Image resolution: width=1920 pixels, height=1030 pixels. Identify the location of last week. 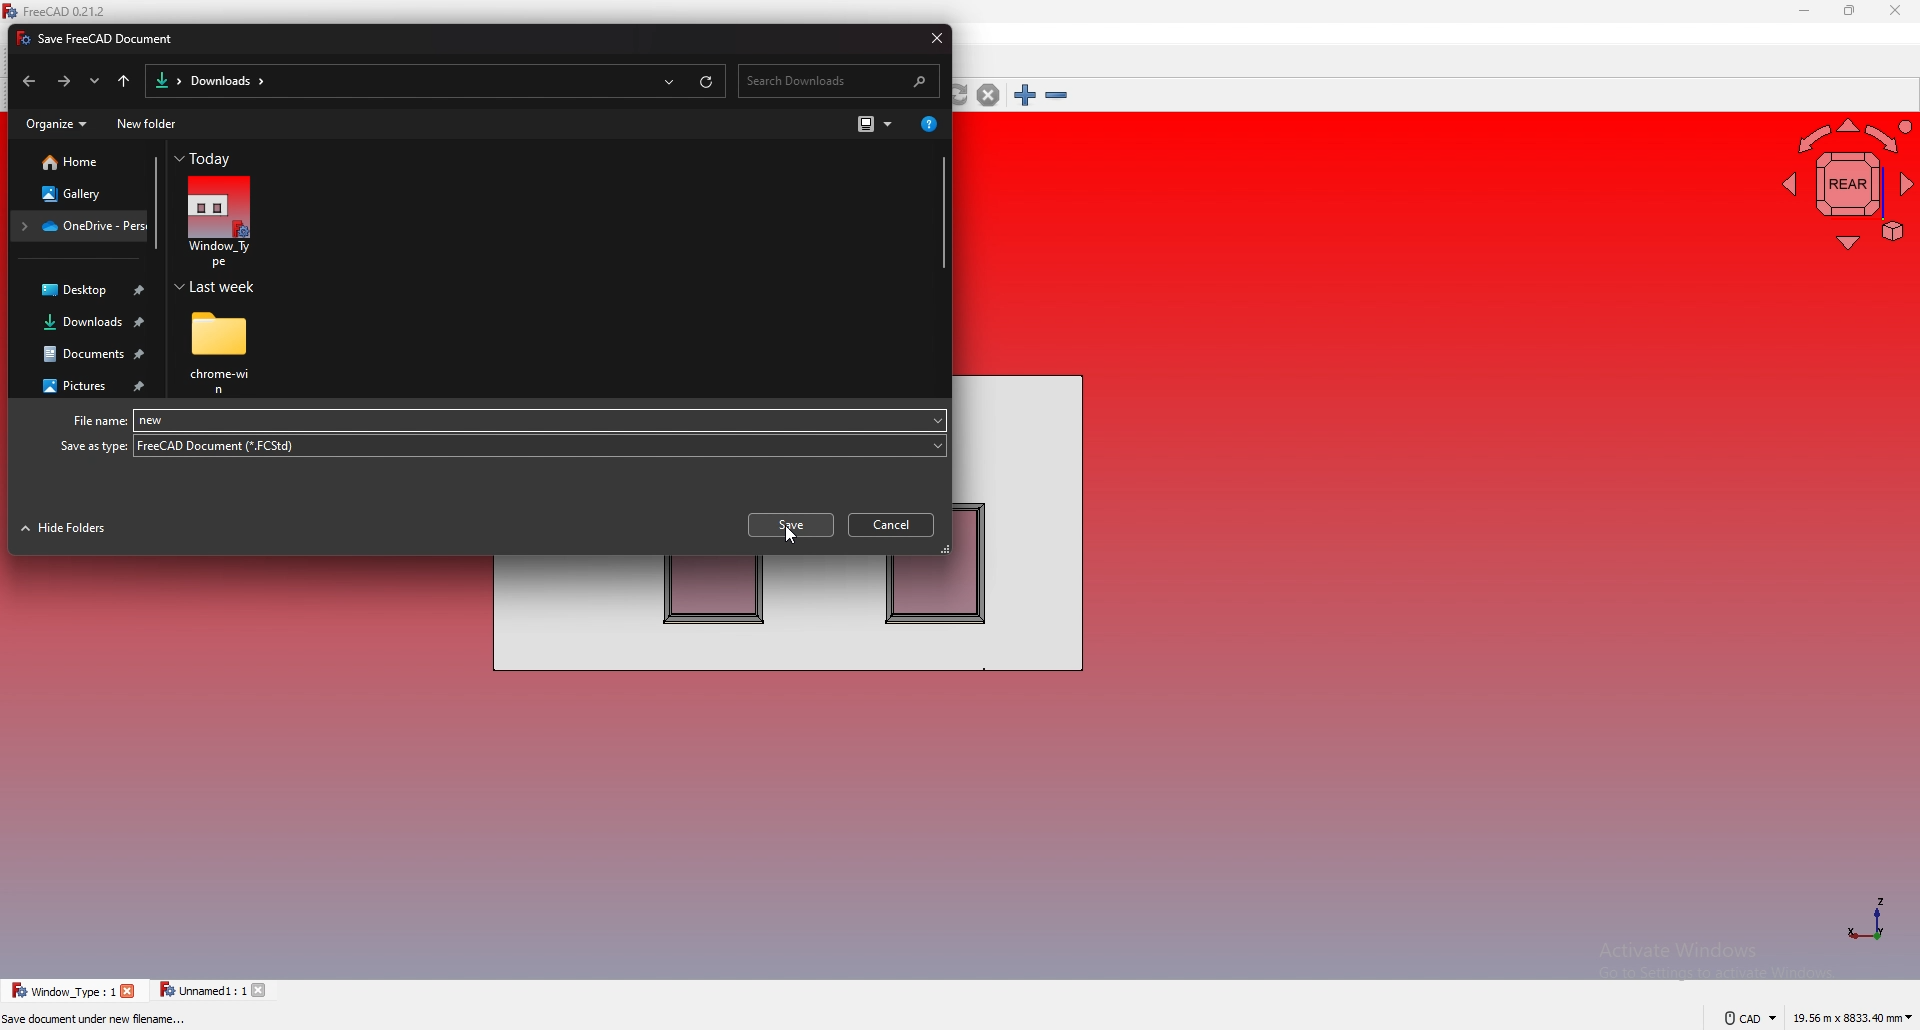
(221, 288).